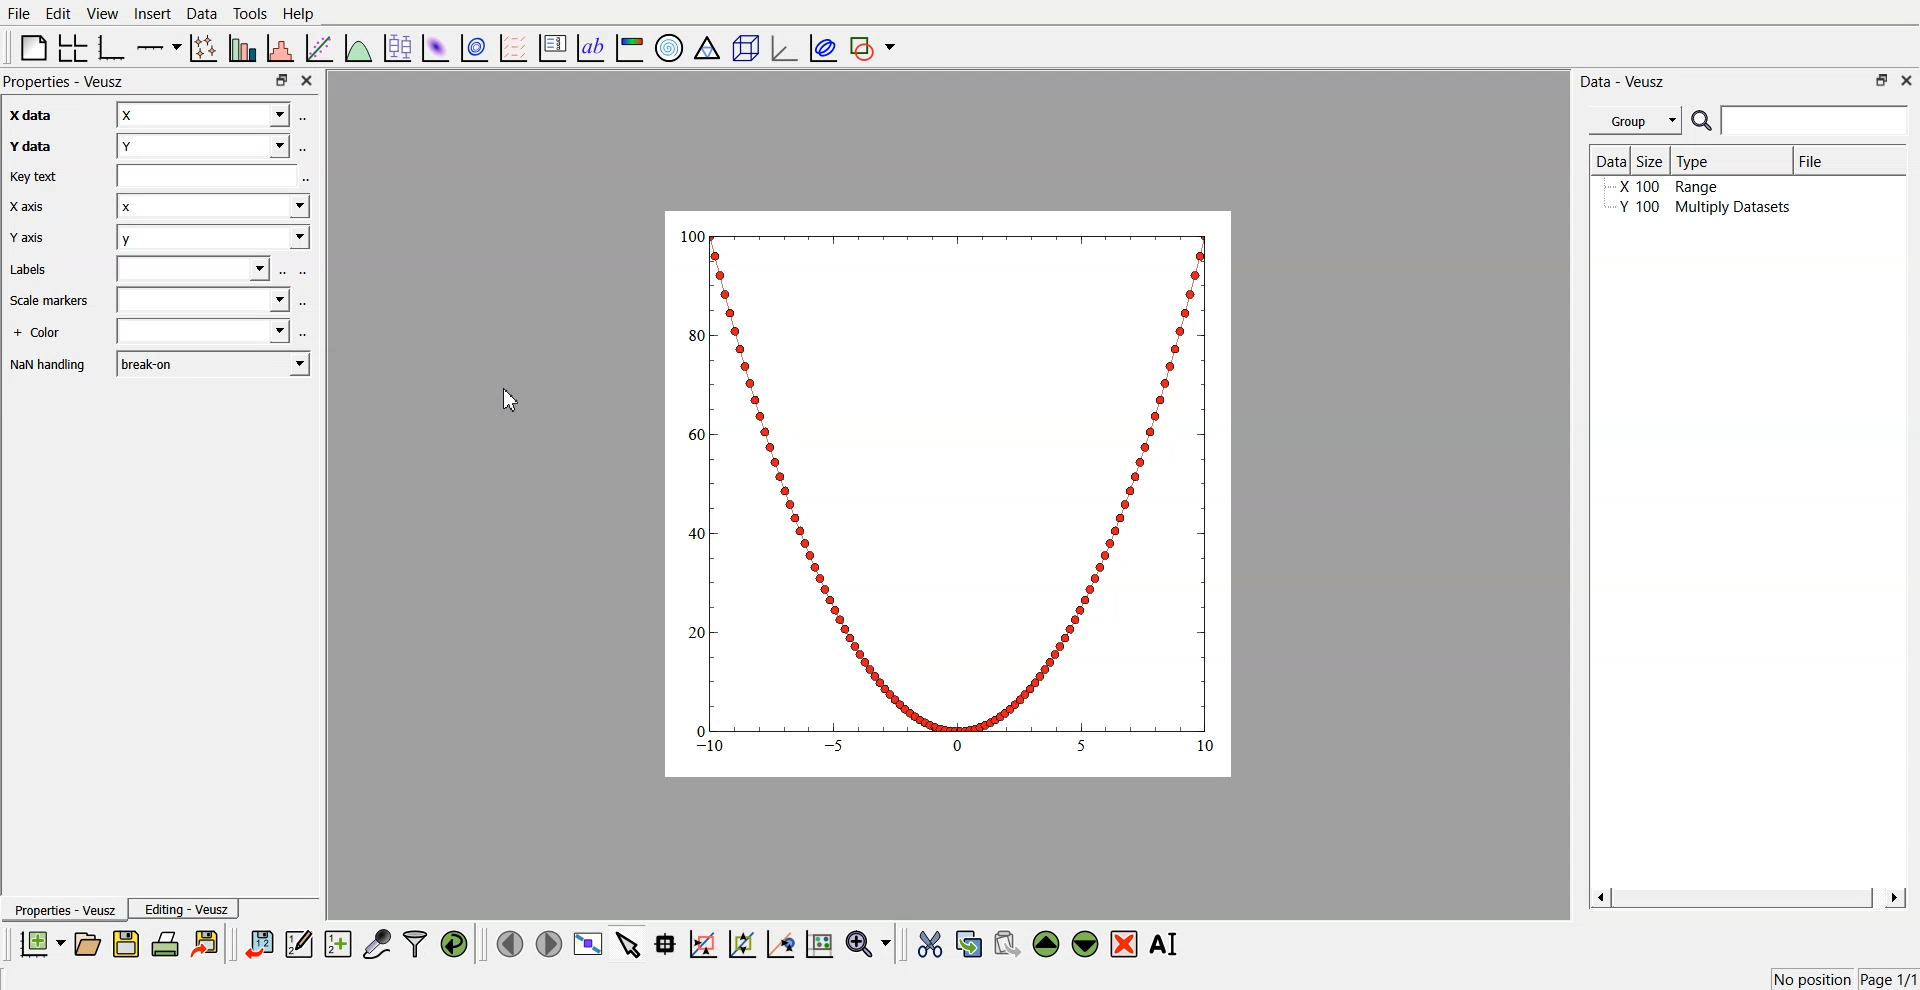 Image resolution: width=1920 pixels, height=990 pixels. Describe the element at coordinates (510, 943) in the screenshot. I see `move left` at that location.